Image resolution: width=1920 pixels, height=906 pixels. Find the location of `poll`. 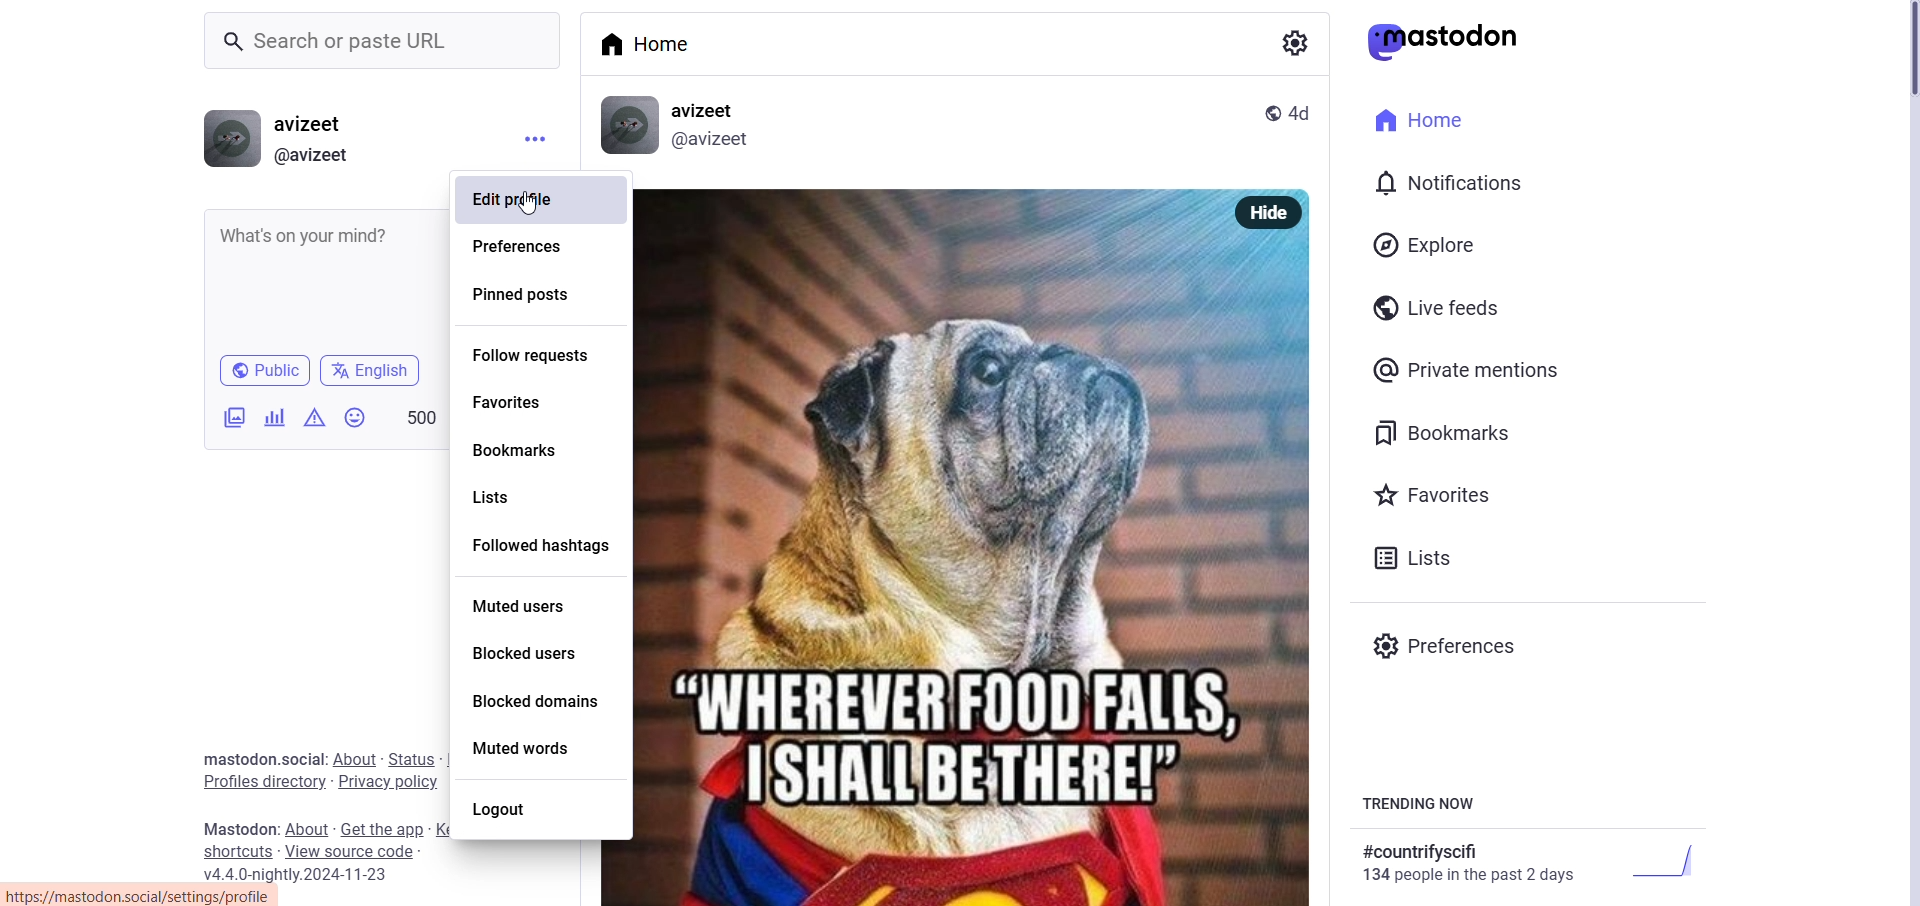

poll is located at coordinates (274, 416).